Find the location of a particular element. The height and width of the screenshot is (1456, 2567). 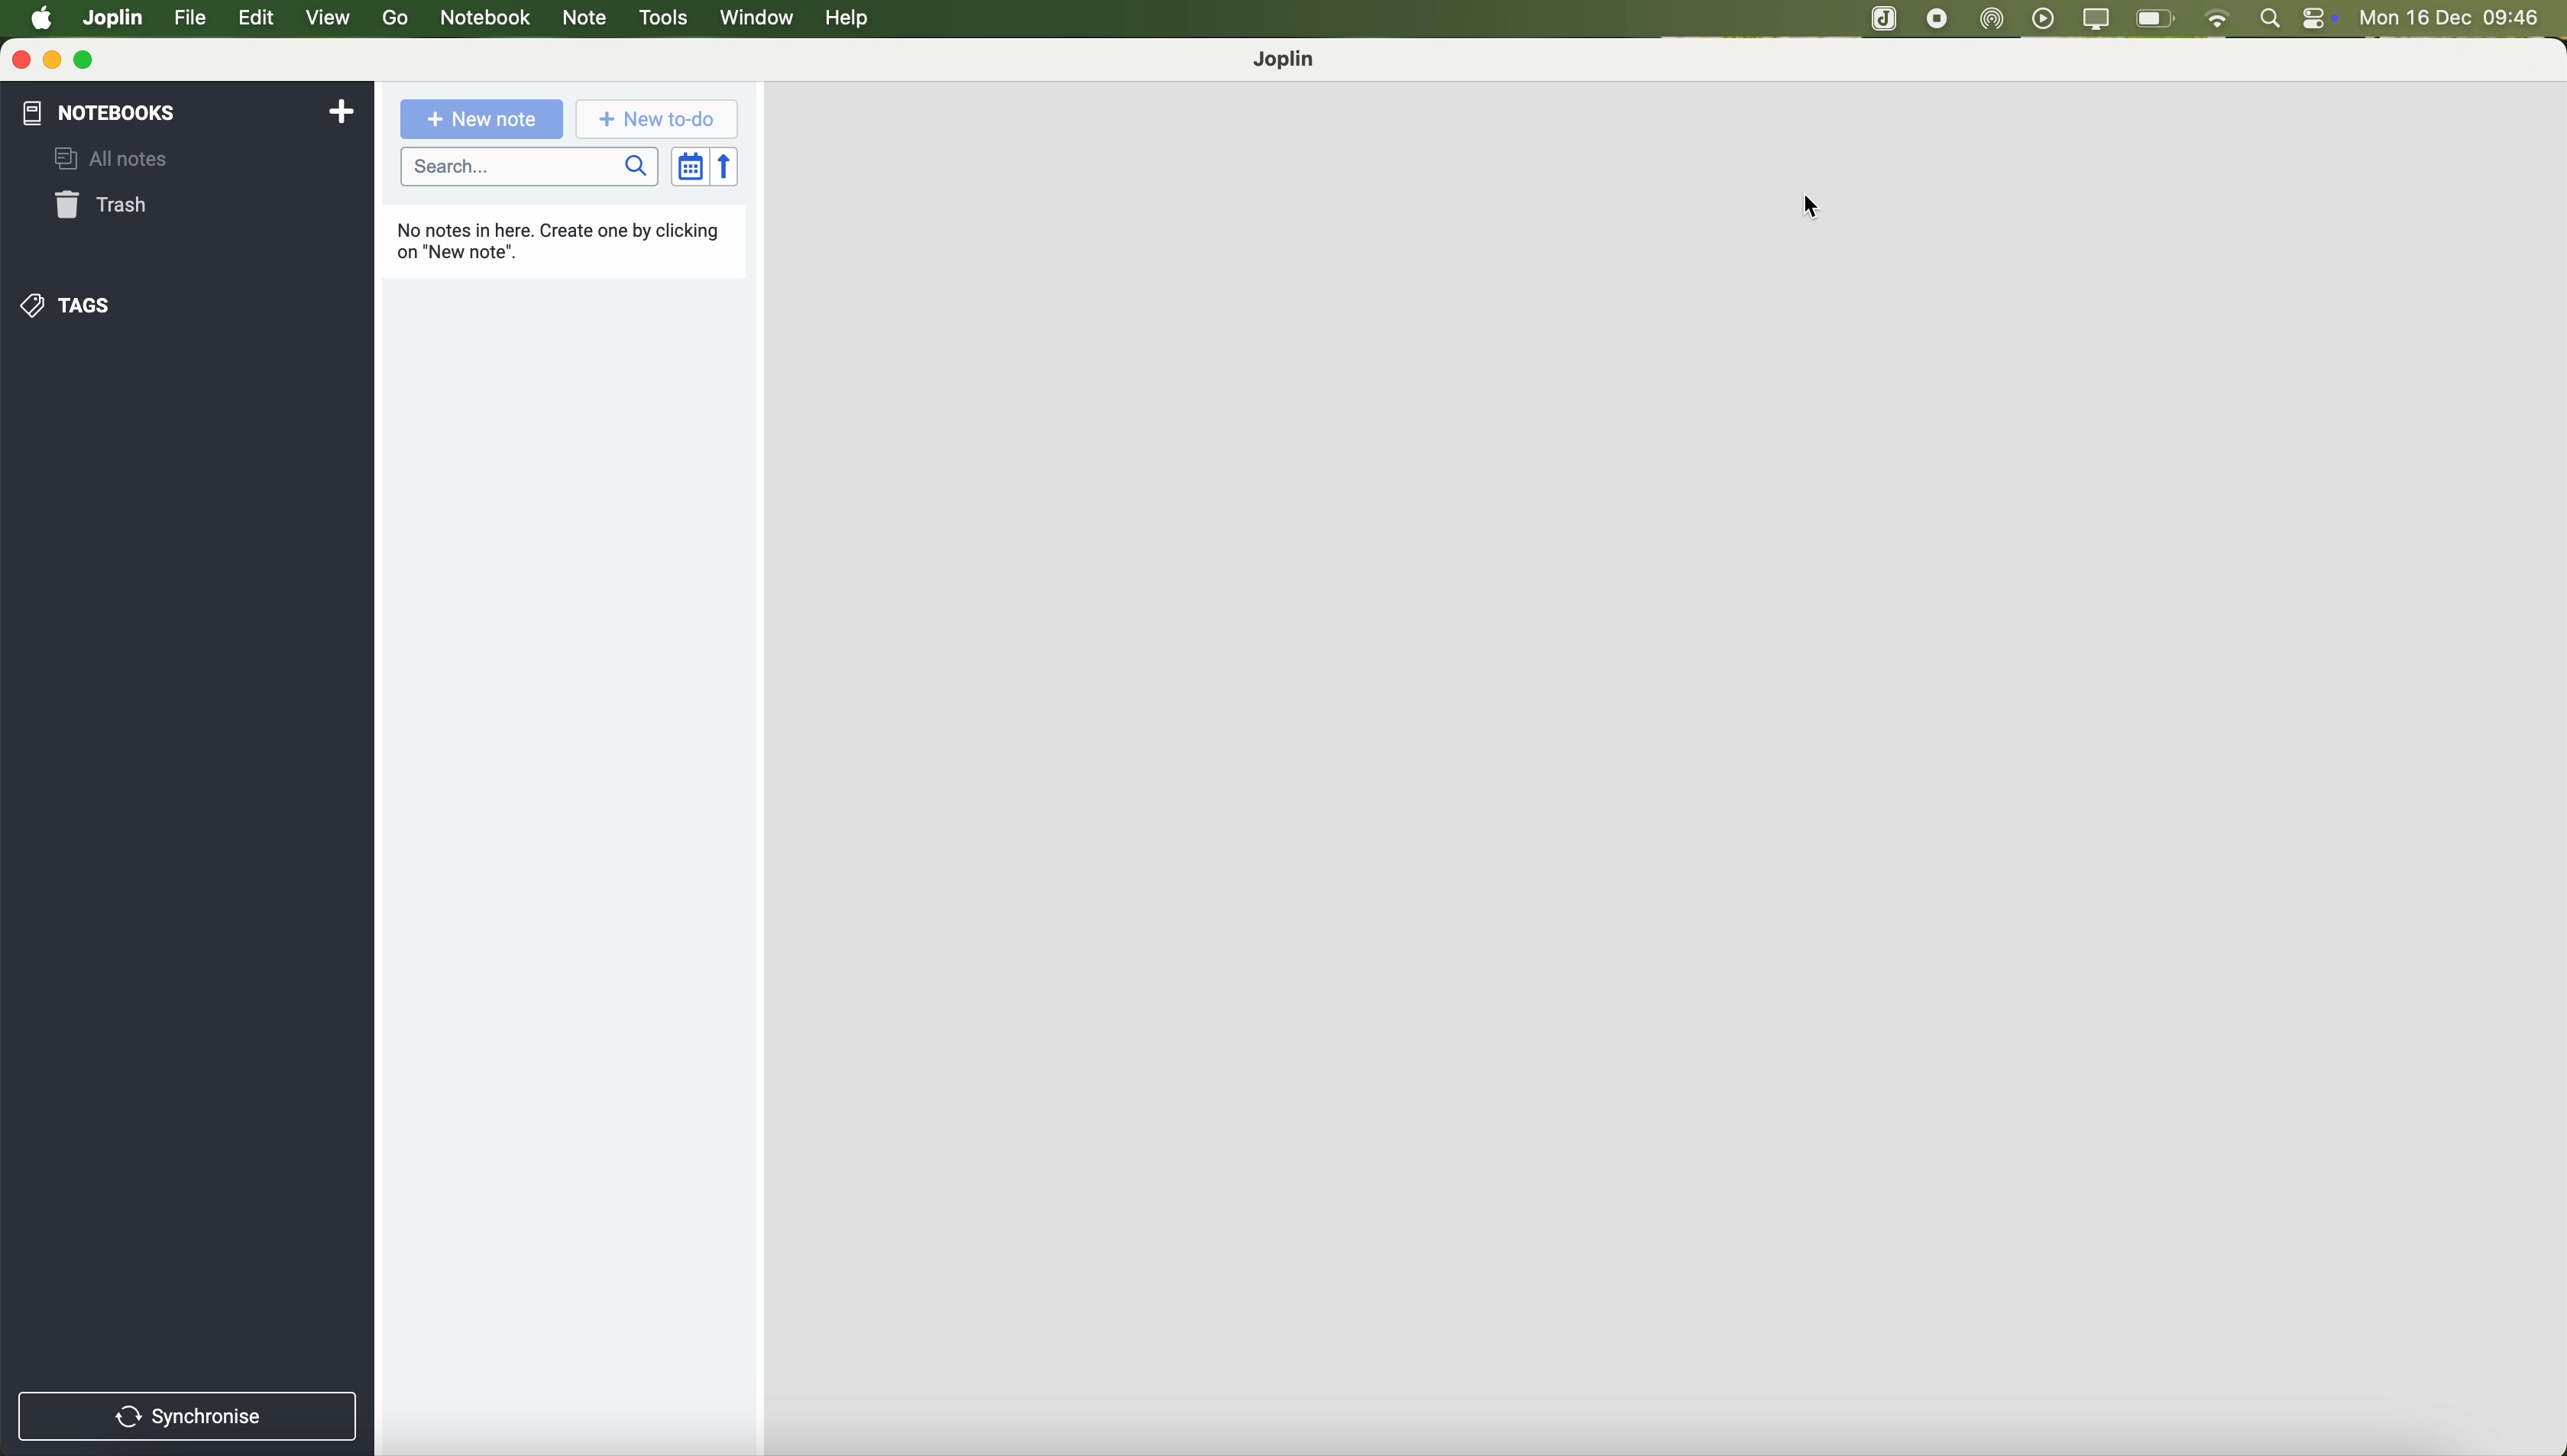

mouse is located at coordinates (1810, 206).